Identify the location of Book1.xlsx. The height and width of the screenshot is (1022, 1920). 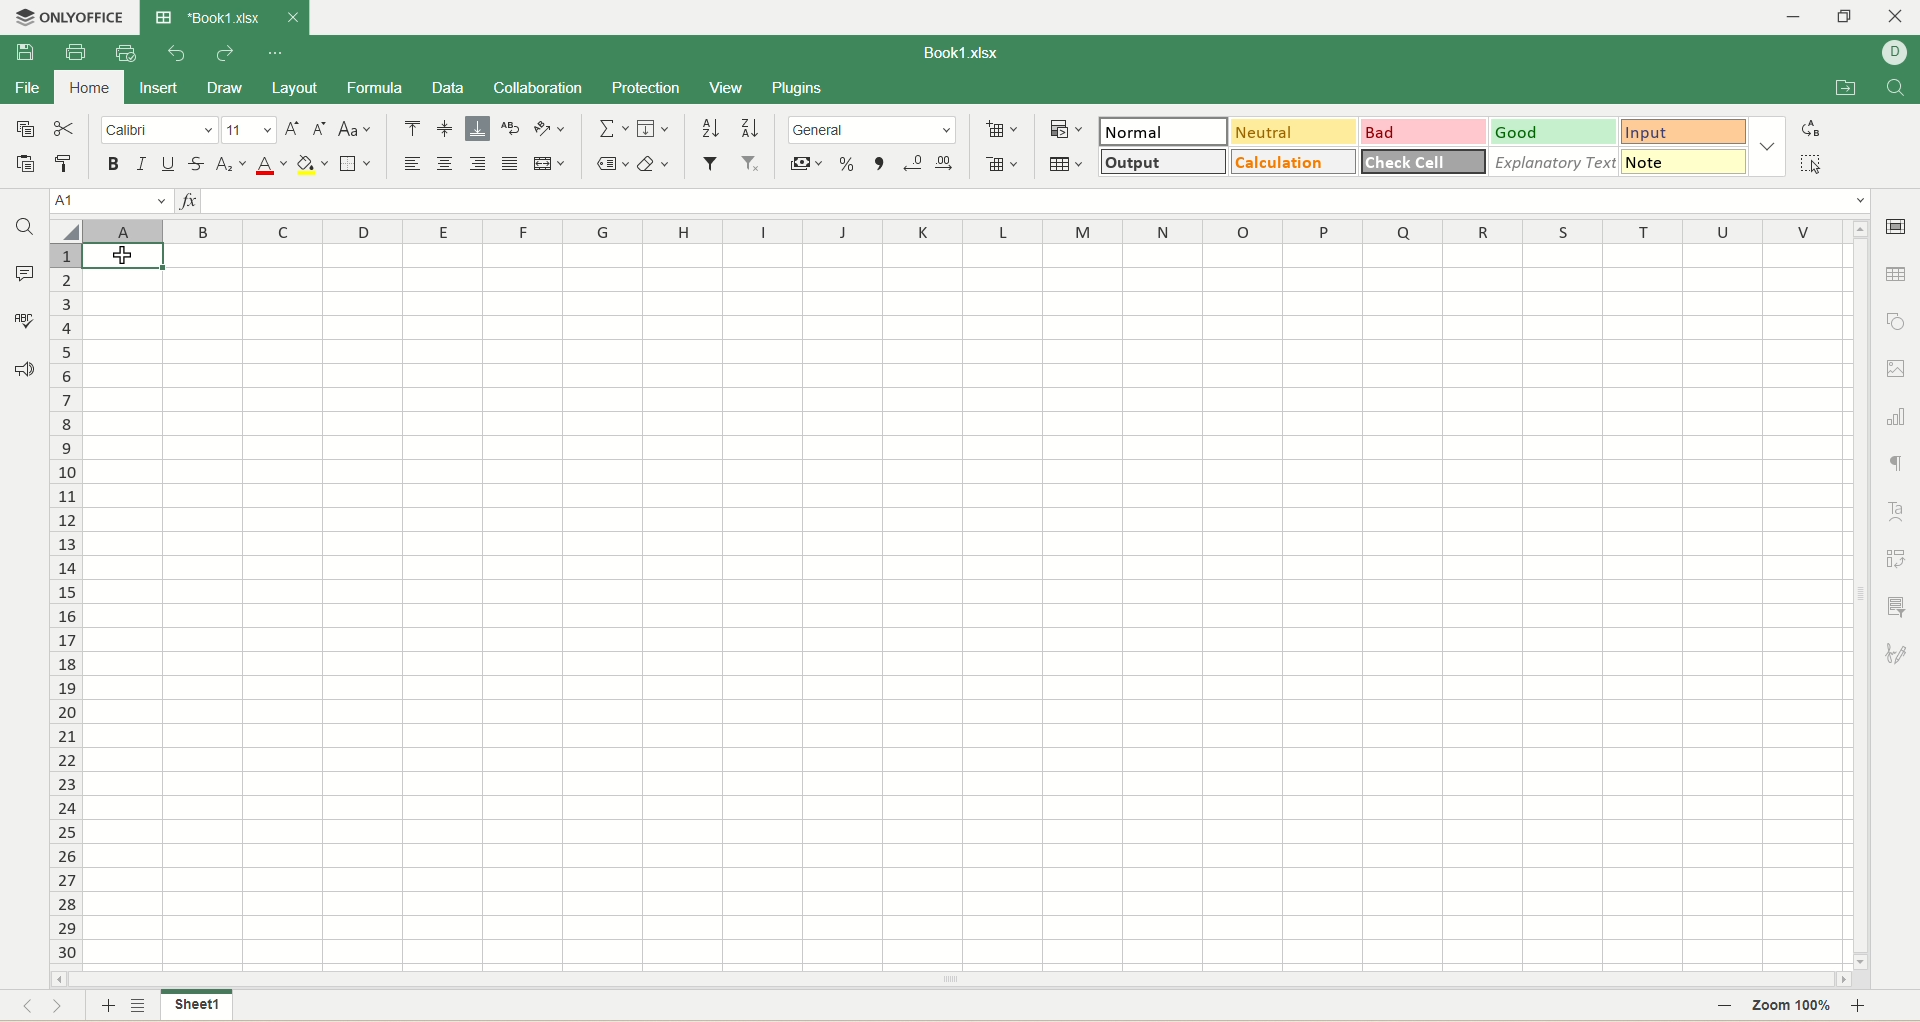
(954, 51).